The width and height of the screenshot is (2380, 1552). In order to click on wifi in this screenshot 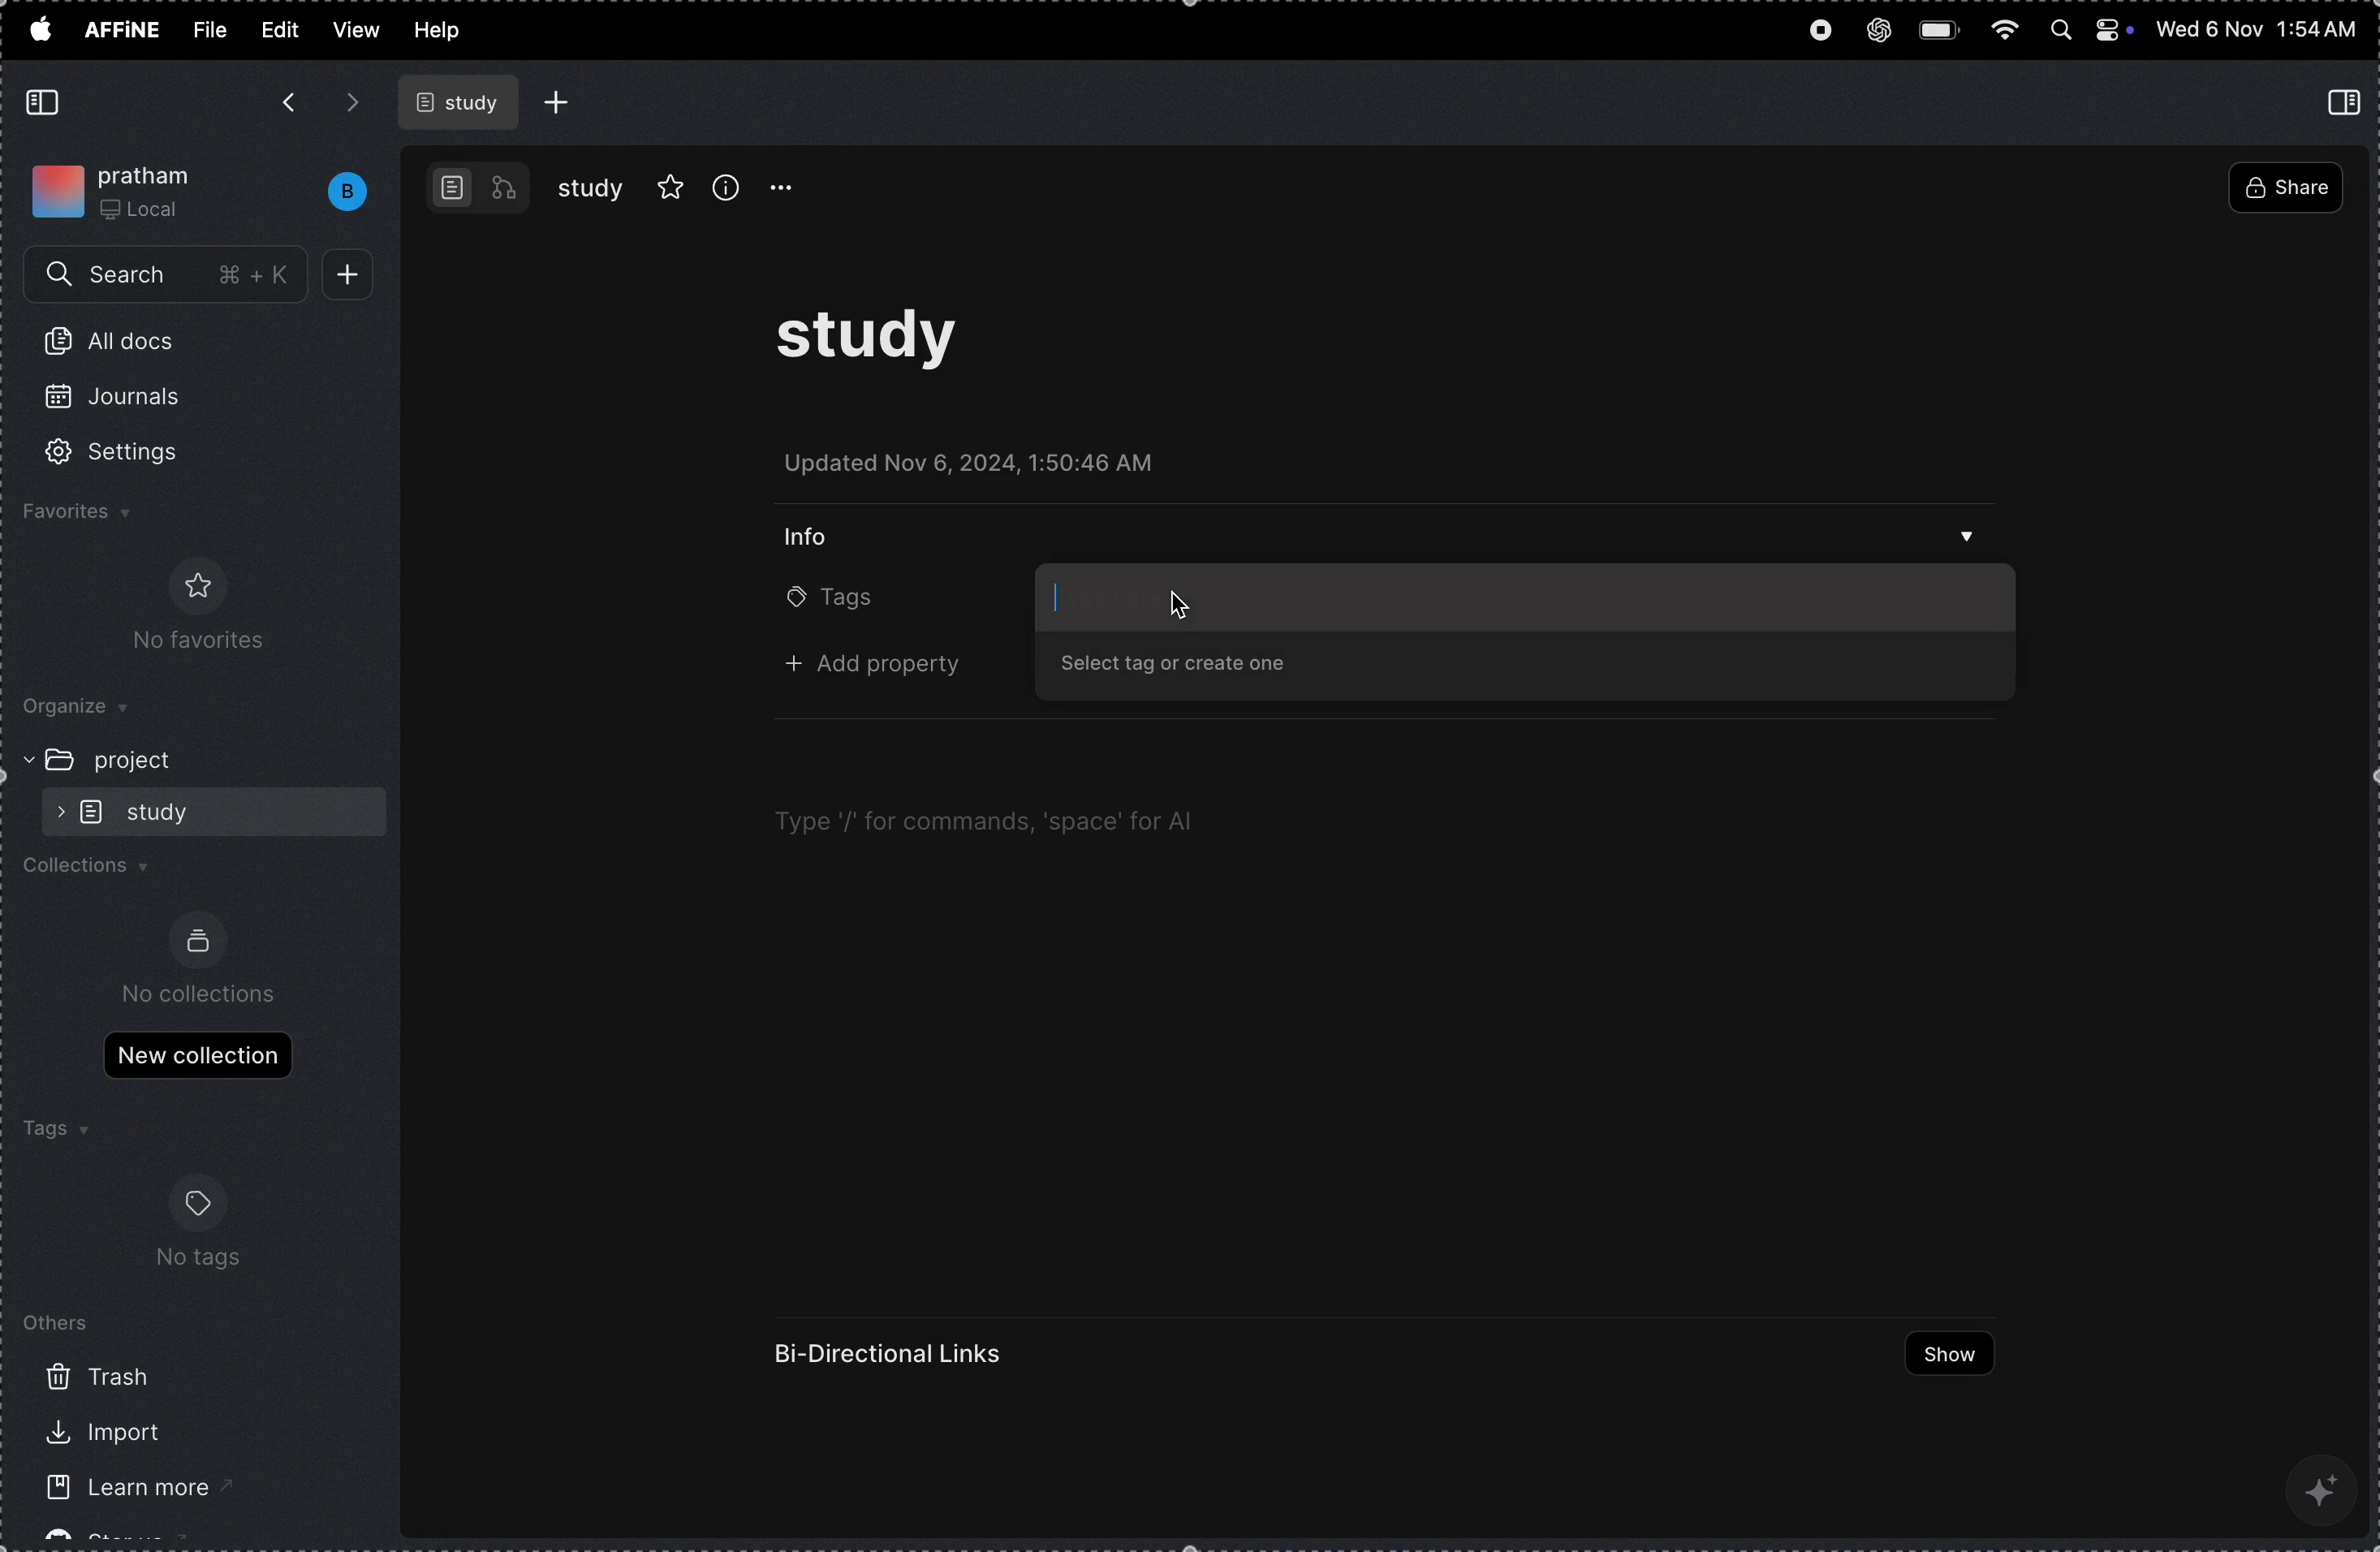, I will do `click(2006, 31)`.